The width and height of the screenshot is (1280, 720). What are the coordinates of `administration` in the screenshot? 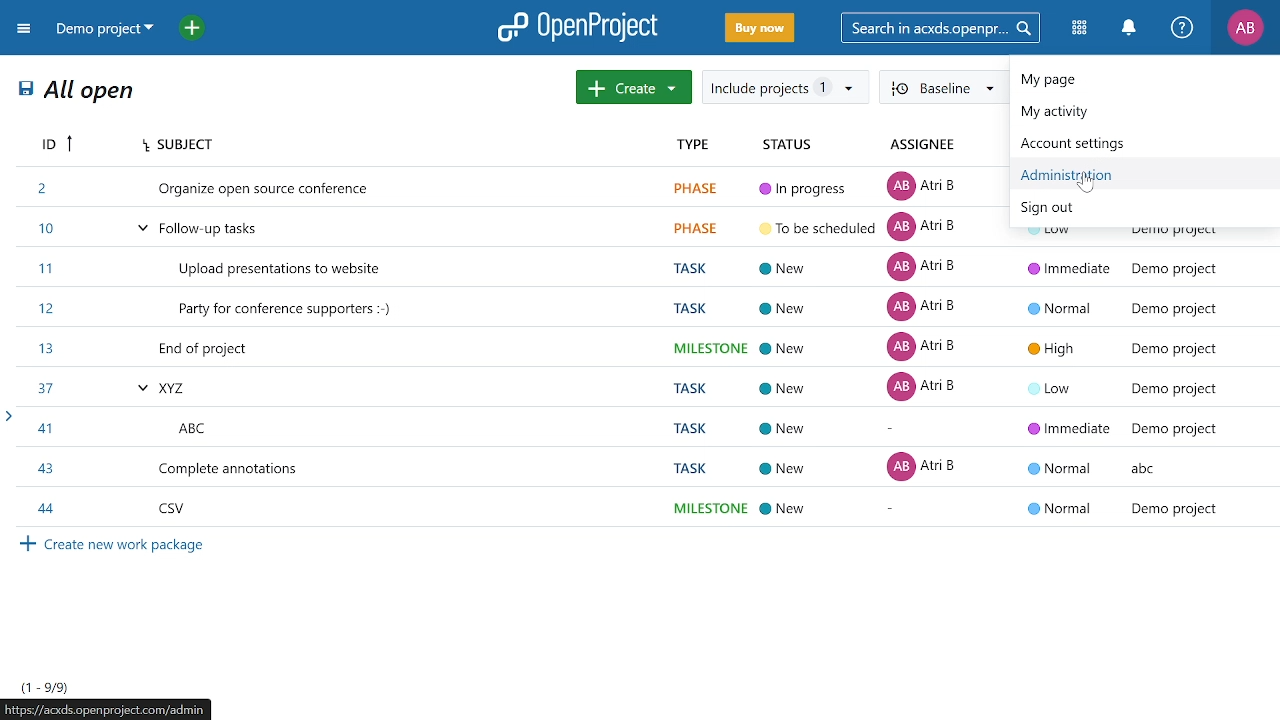 It's located at (1134, 174).